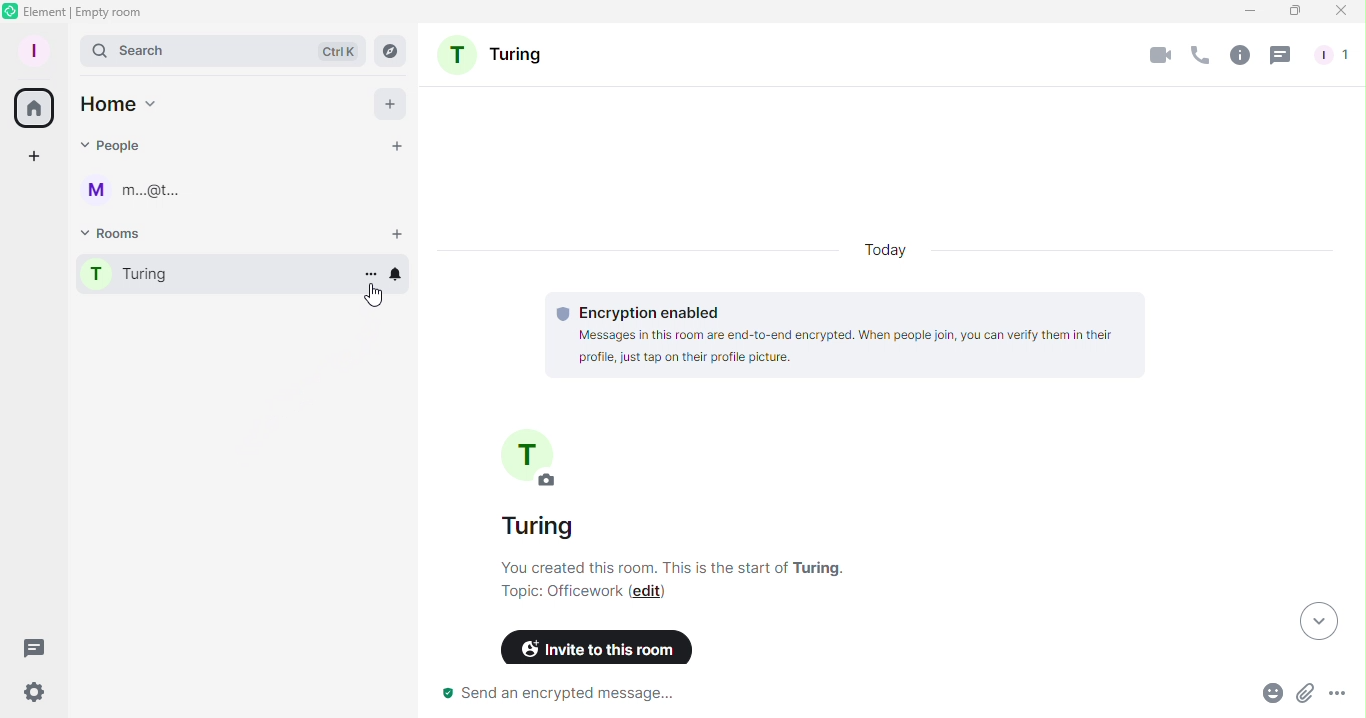 The width and height of the screenshot is (1366, 718). I want to click on Attachment, so click(1303, 696).